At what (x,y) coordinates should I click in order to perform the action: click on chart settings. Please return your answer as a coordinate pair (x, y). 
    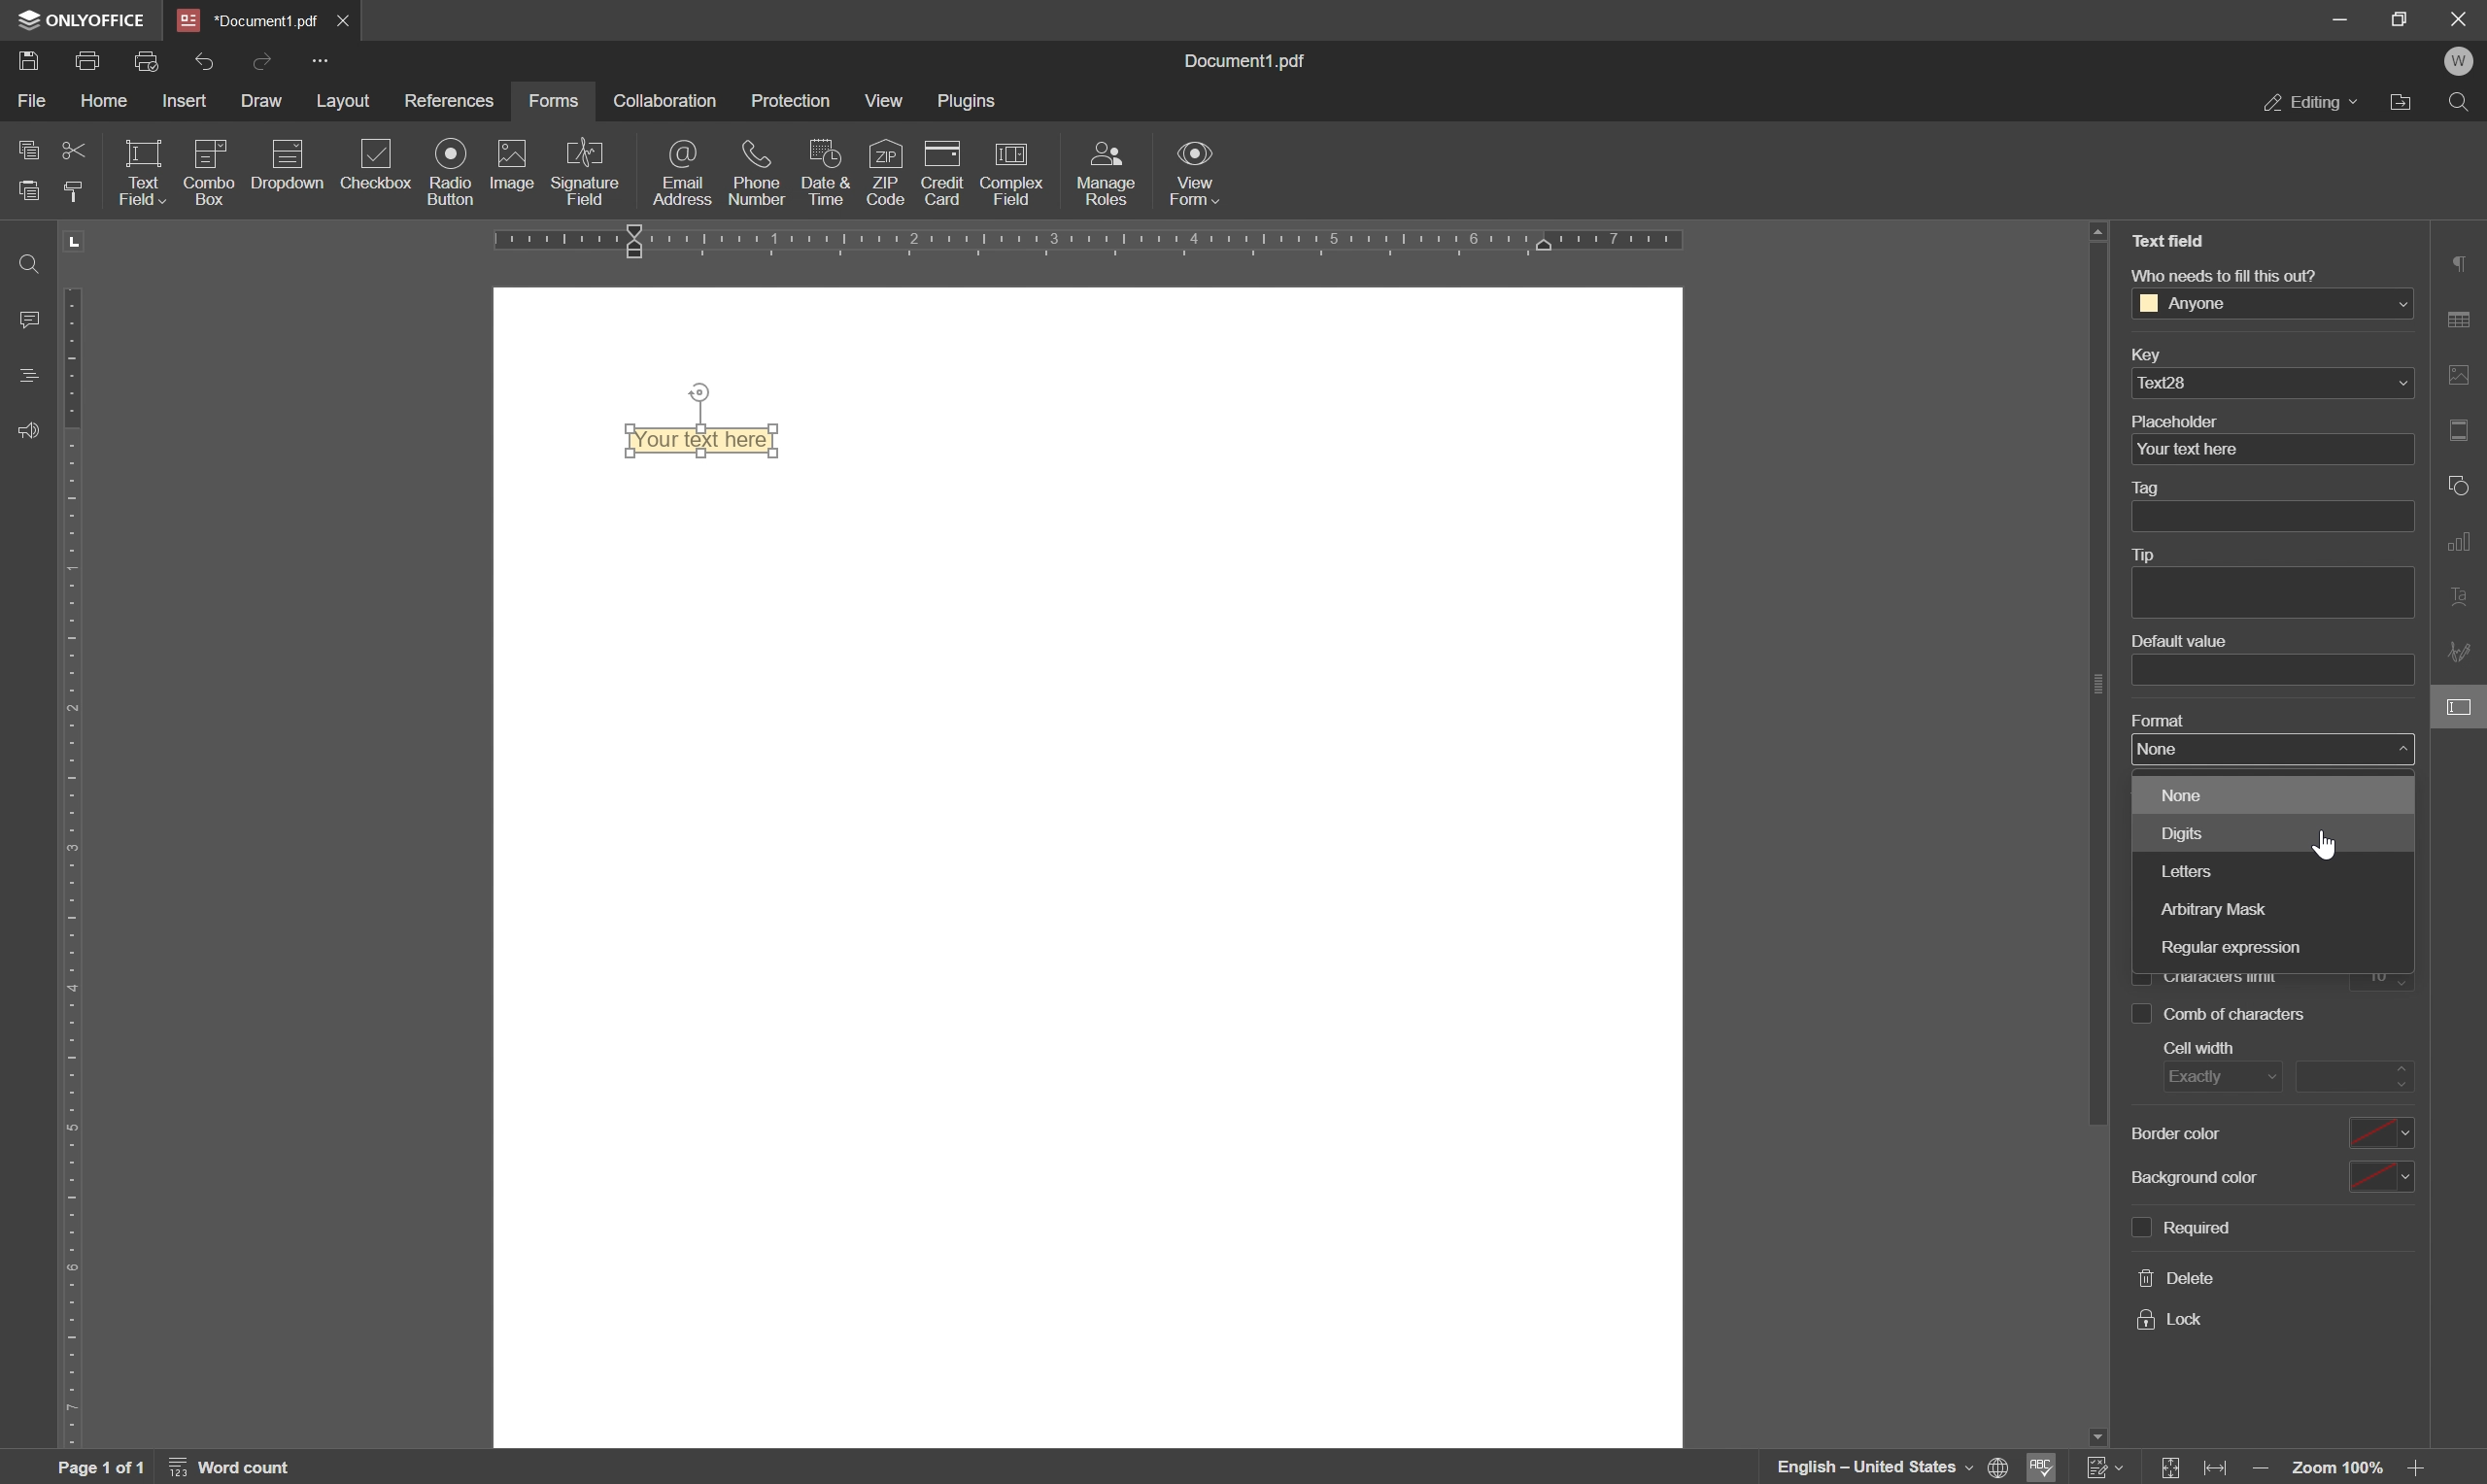
    Looking at the image, I should click on (2459, 541).